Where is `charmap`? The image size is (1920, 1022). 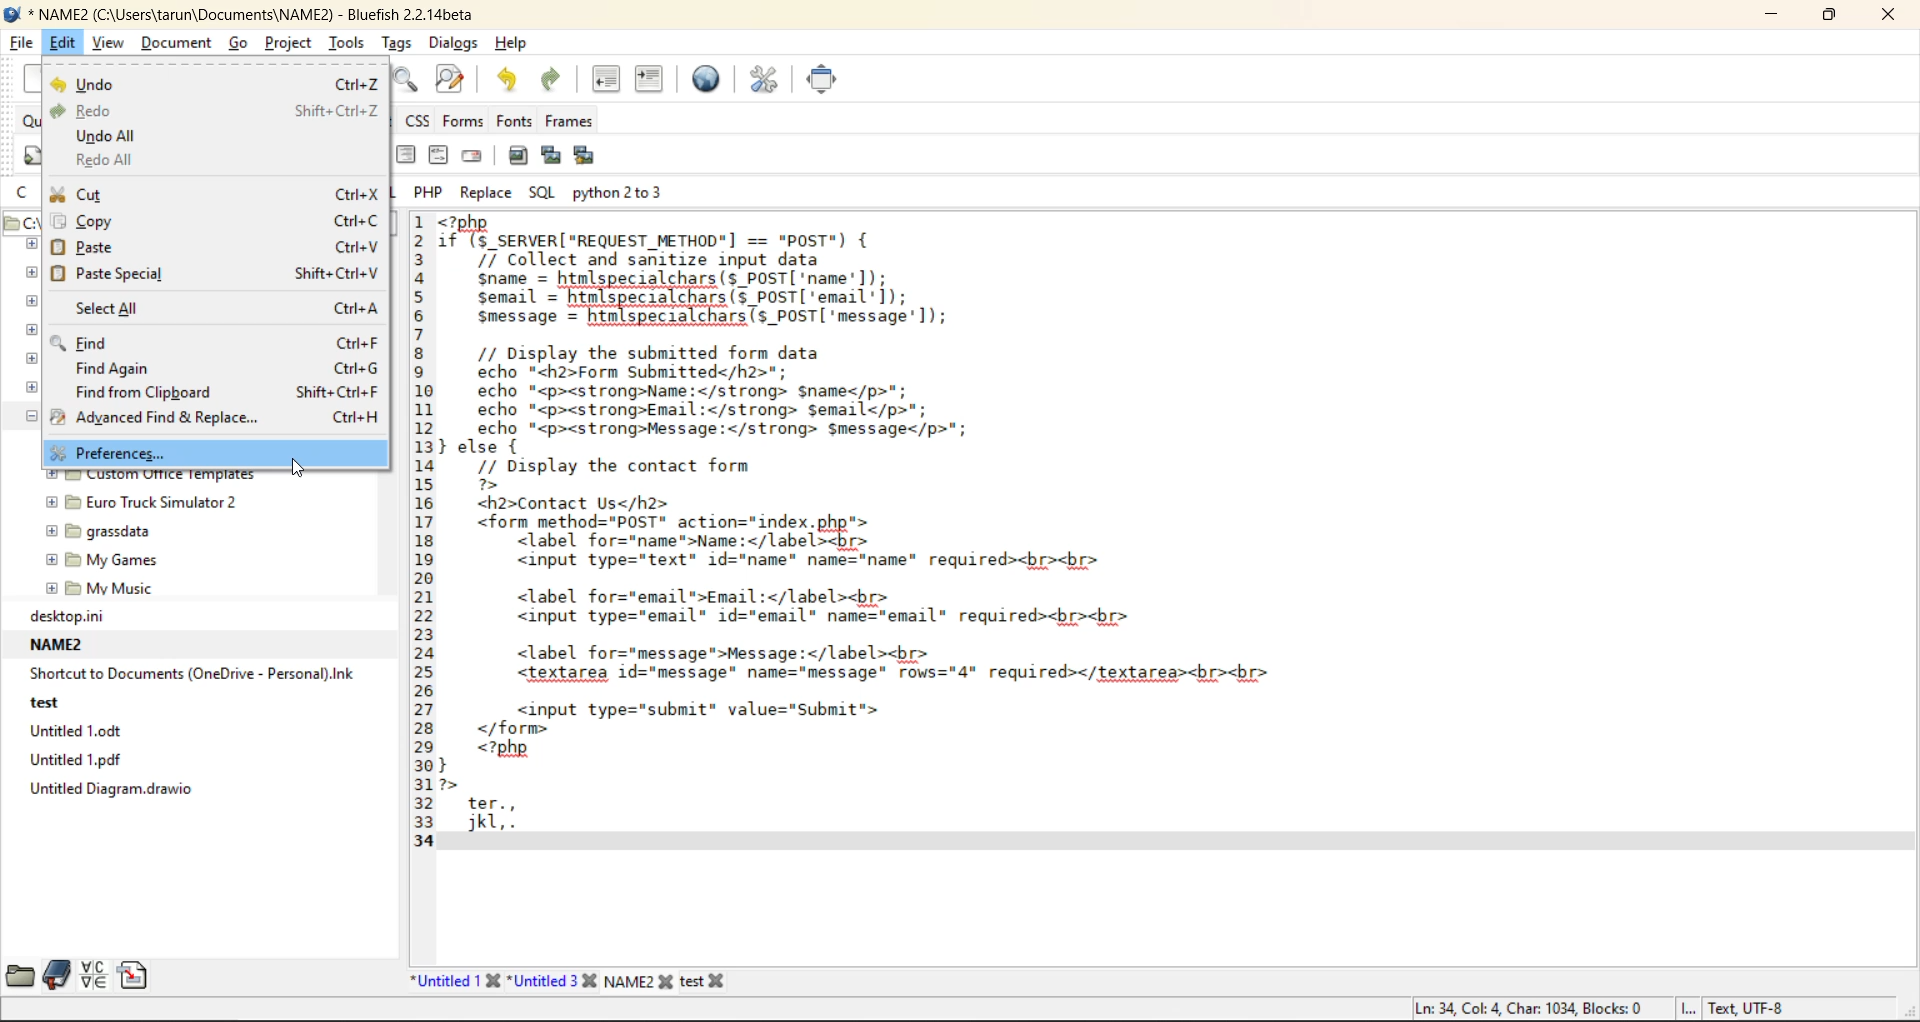 charmap is located at coordinates (99, 977).